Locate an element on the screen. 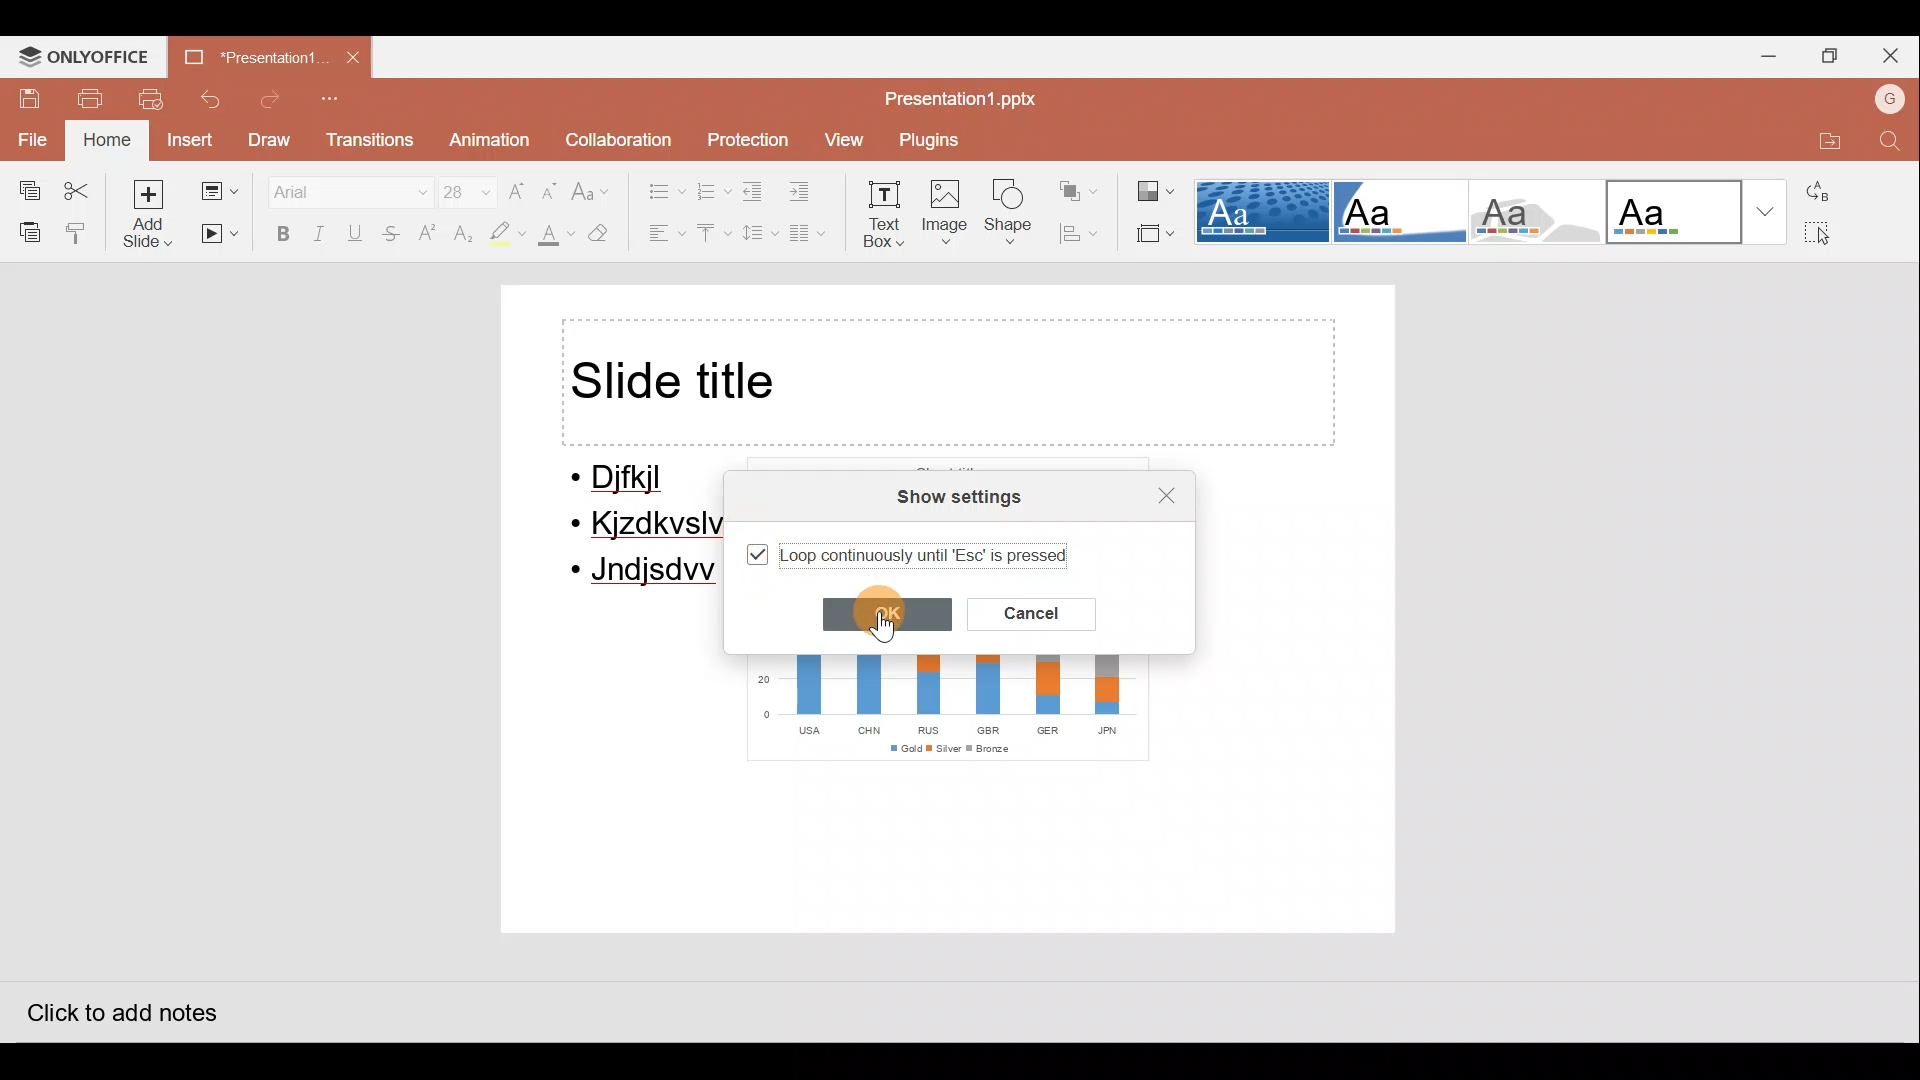 Image resolution: width=1920 pixels, height=1080 pixels. Open file location is located at coordinates (1818, 141).